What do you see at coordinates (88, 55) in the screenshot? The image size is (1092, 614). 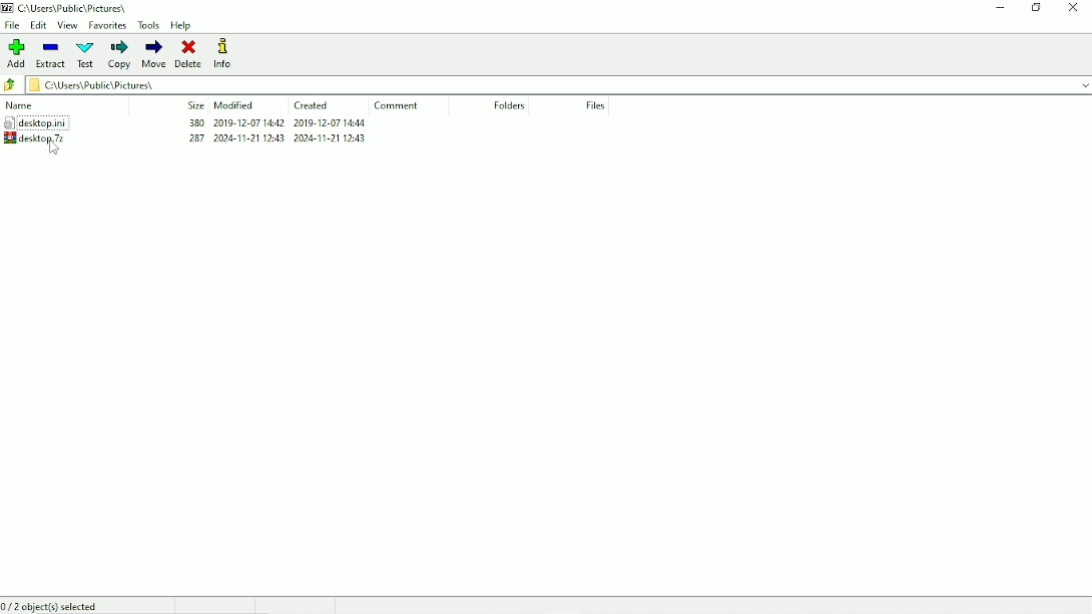 I see `Test` at bounding box center [88, 55].